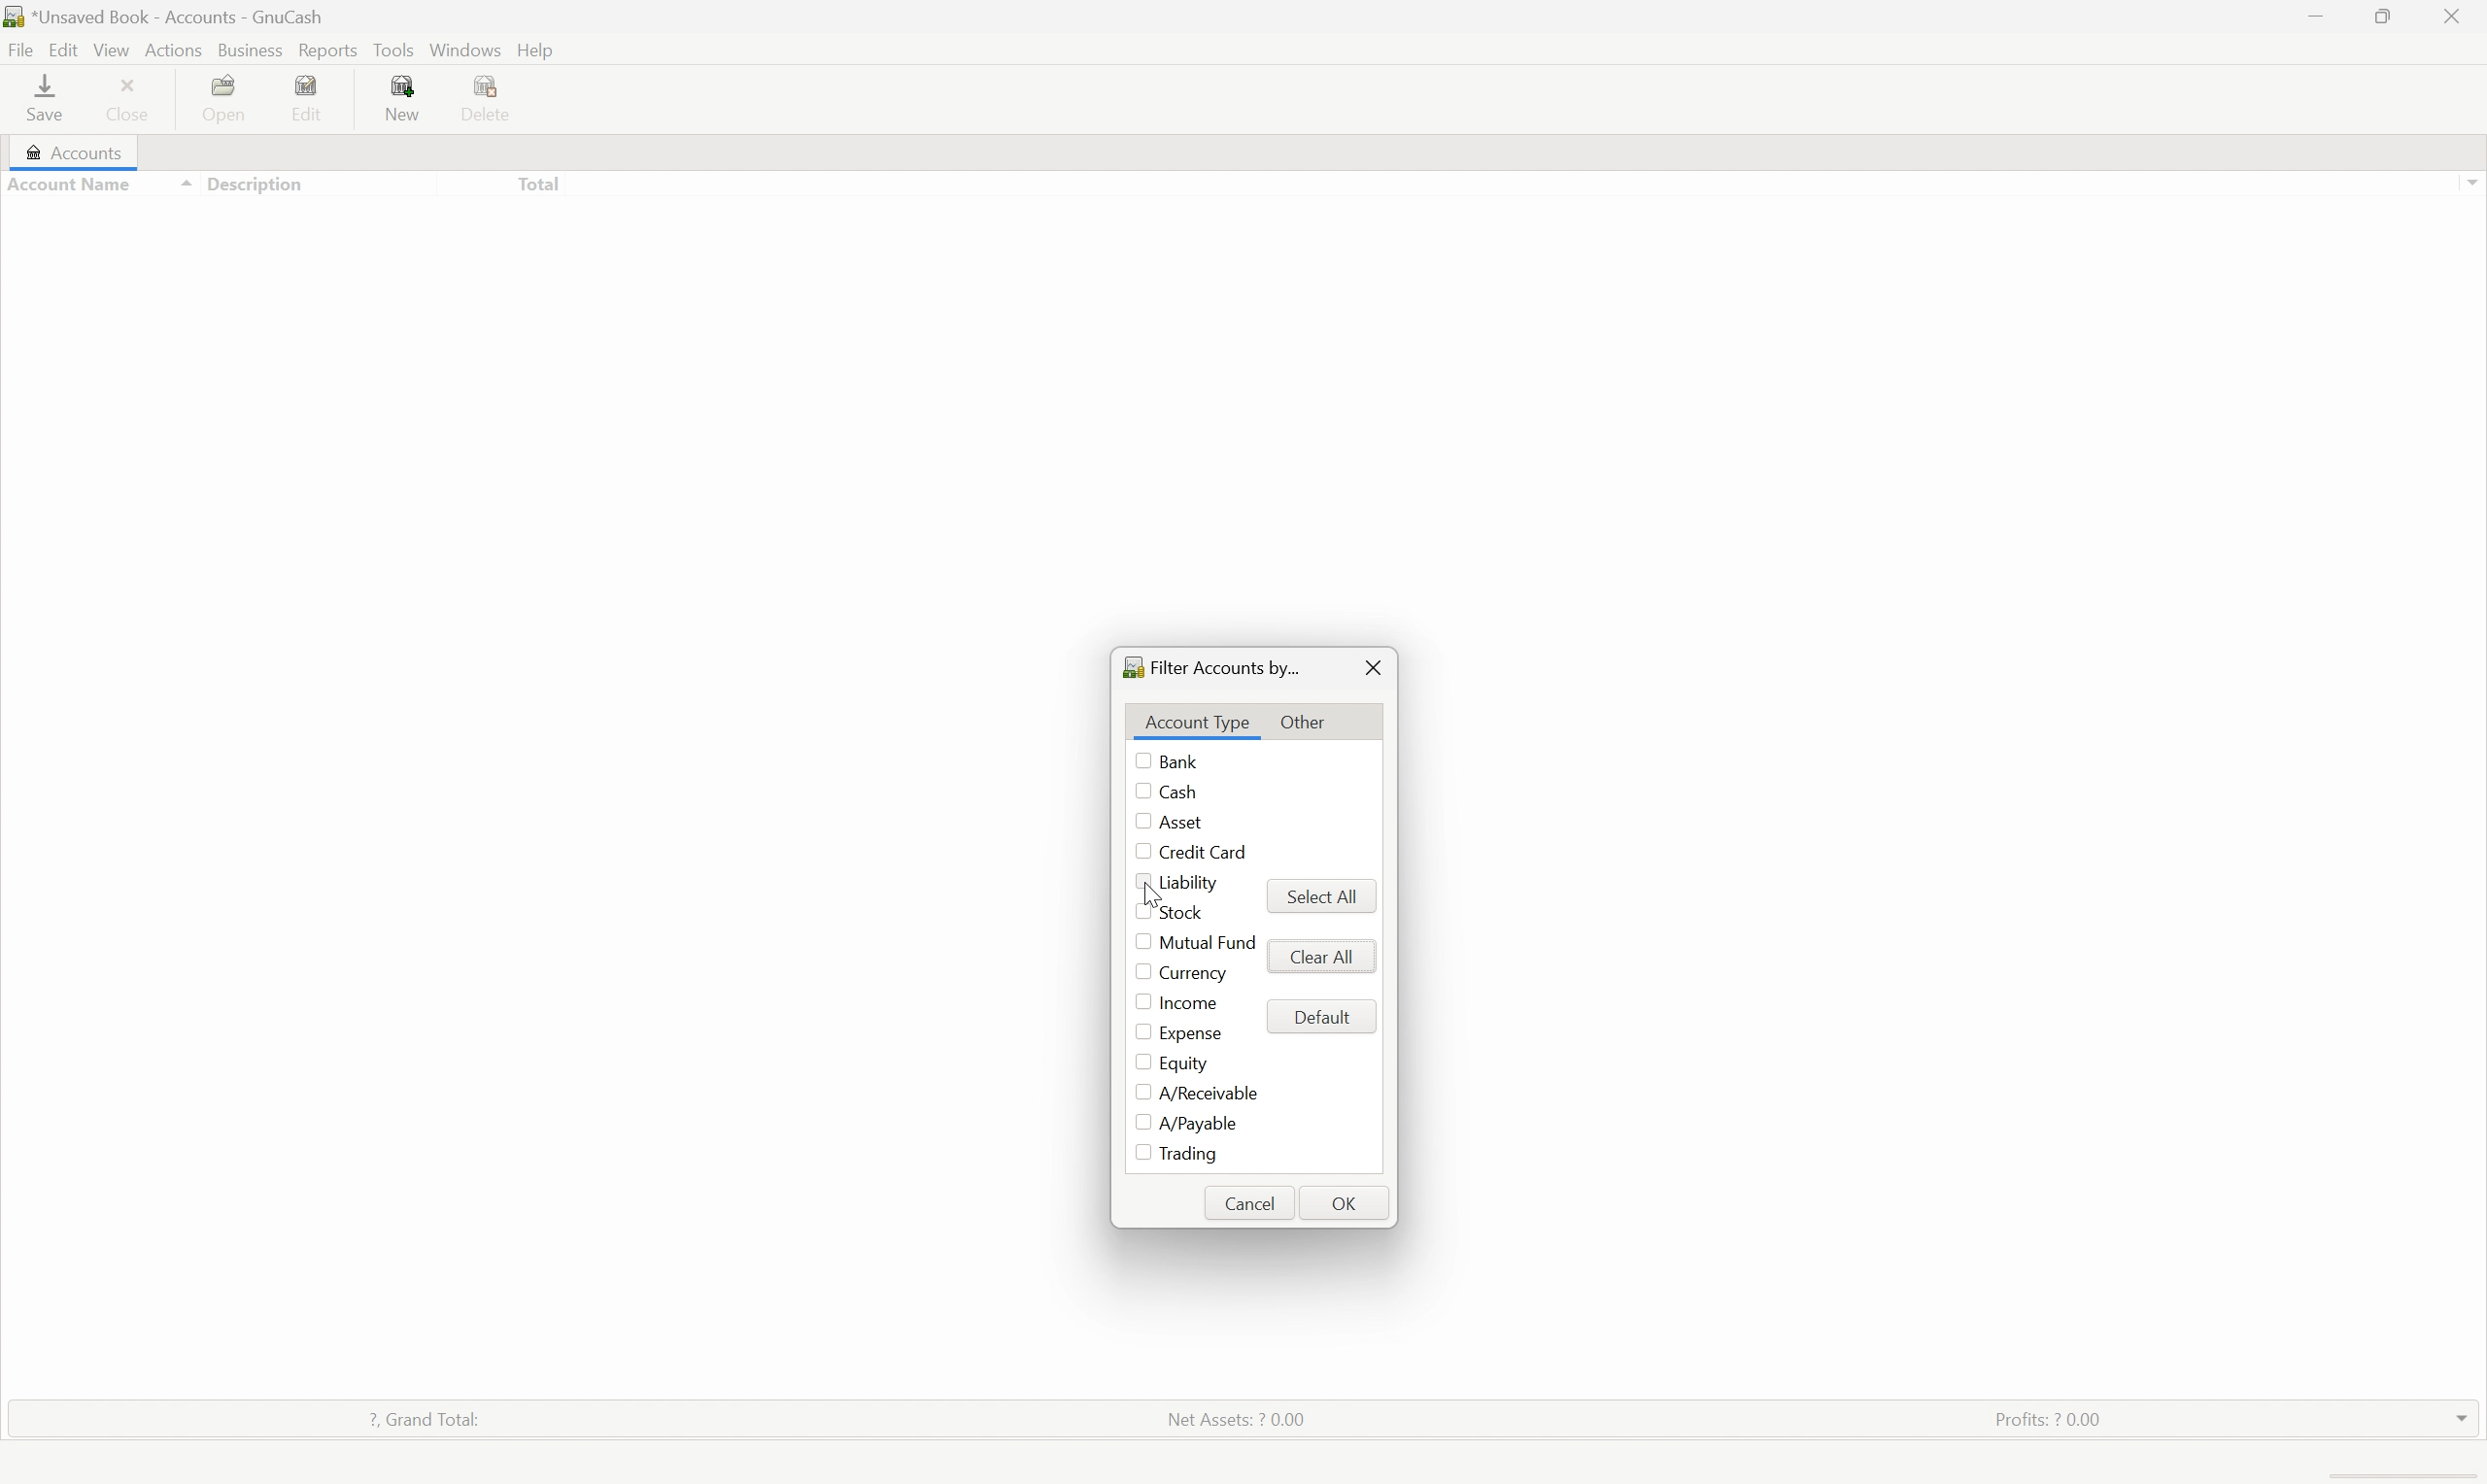  I want to click on Business, so click(249, 49).